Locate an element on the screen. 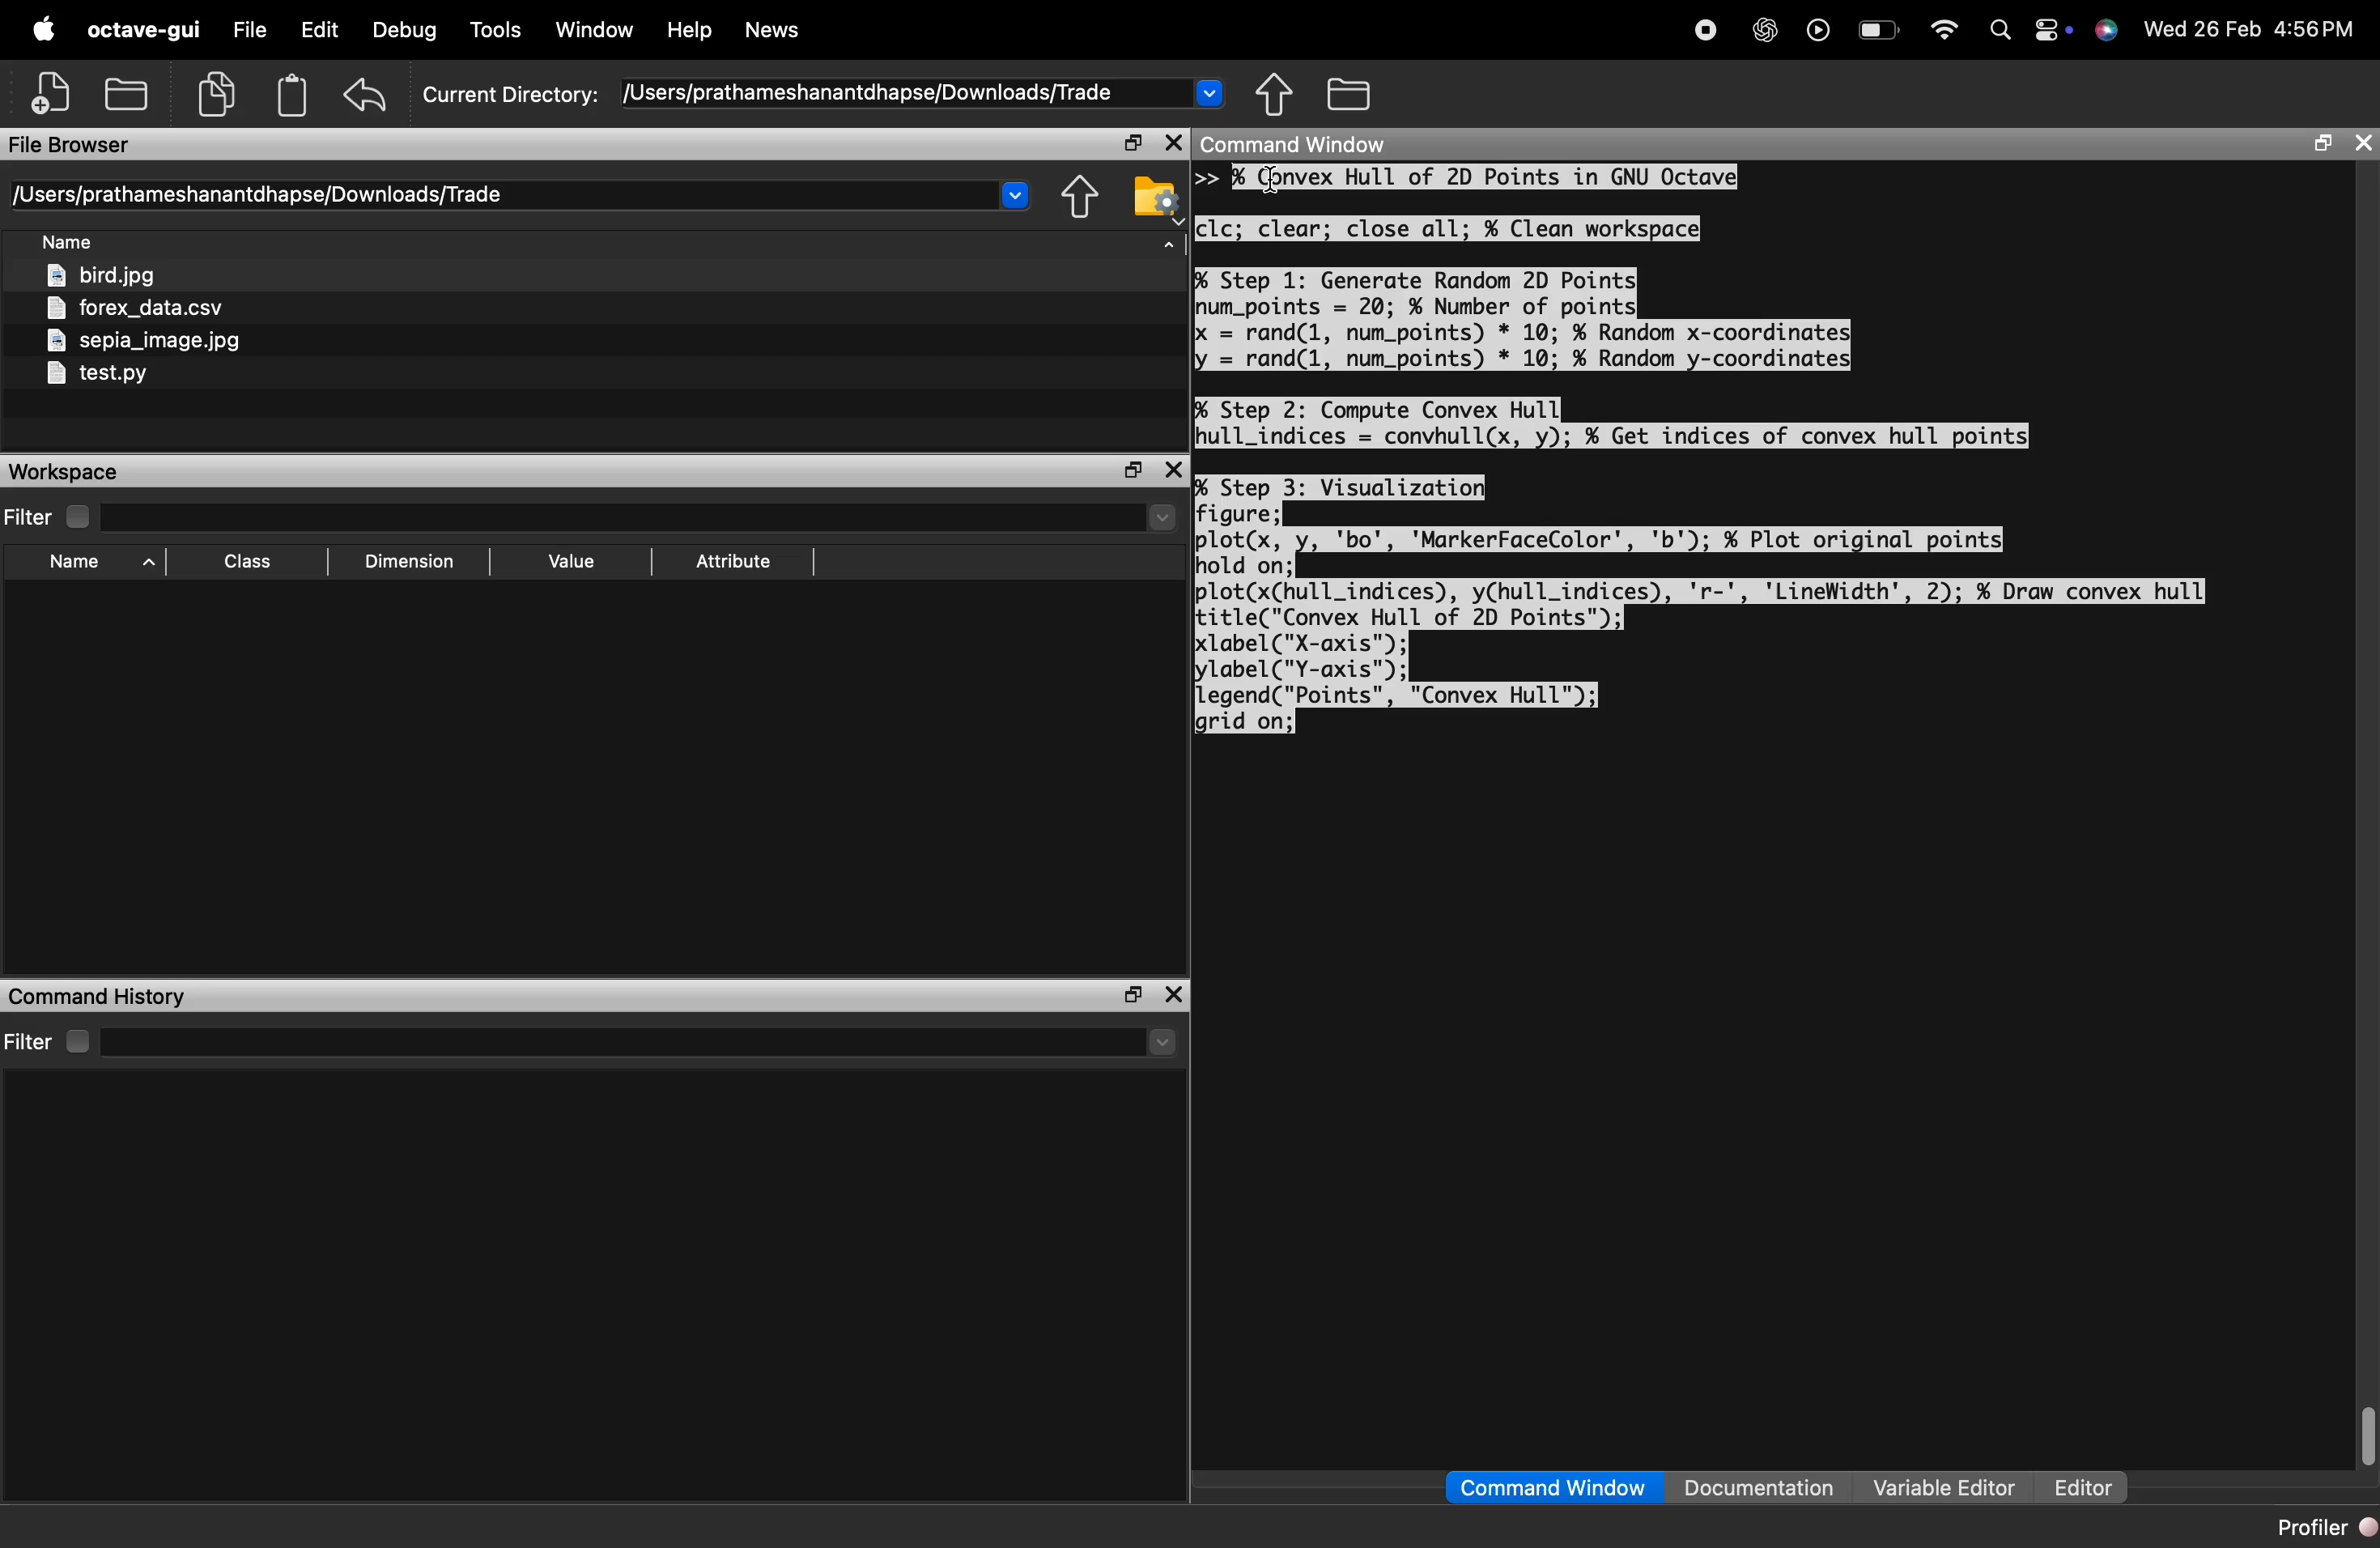 This screenshot has width=2380, height=1548. folder  is located at coordinates (1348, 94).